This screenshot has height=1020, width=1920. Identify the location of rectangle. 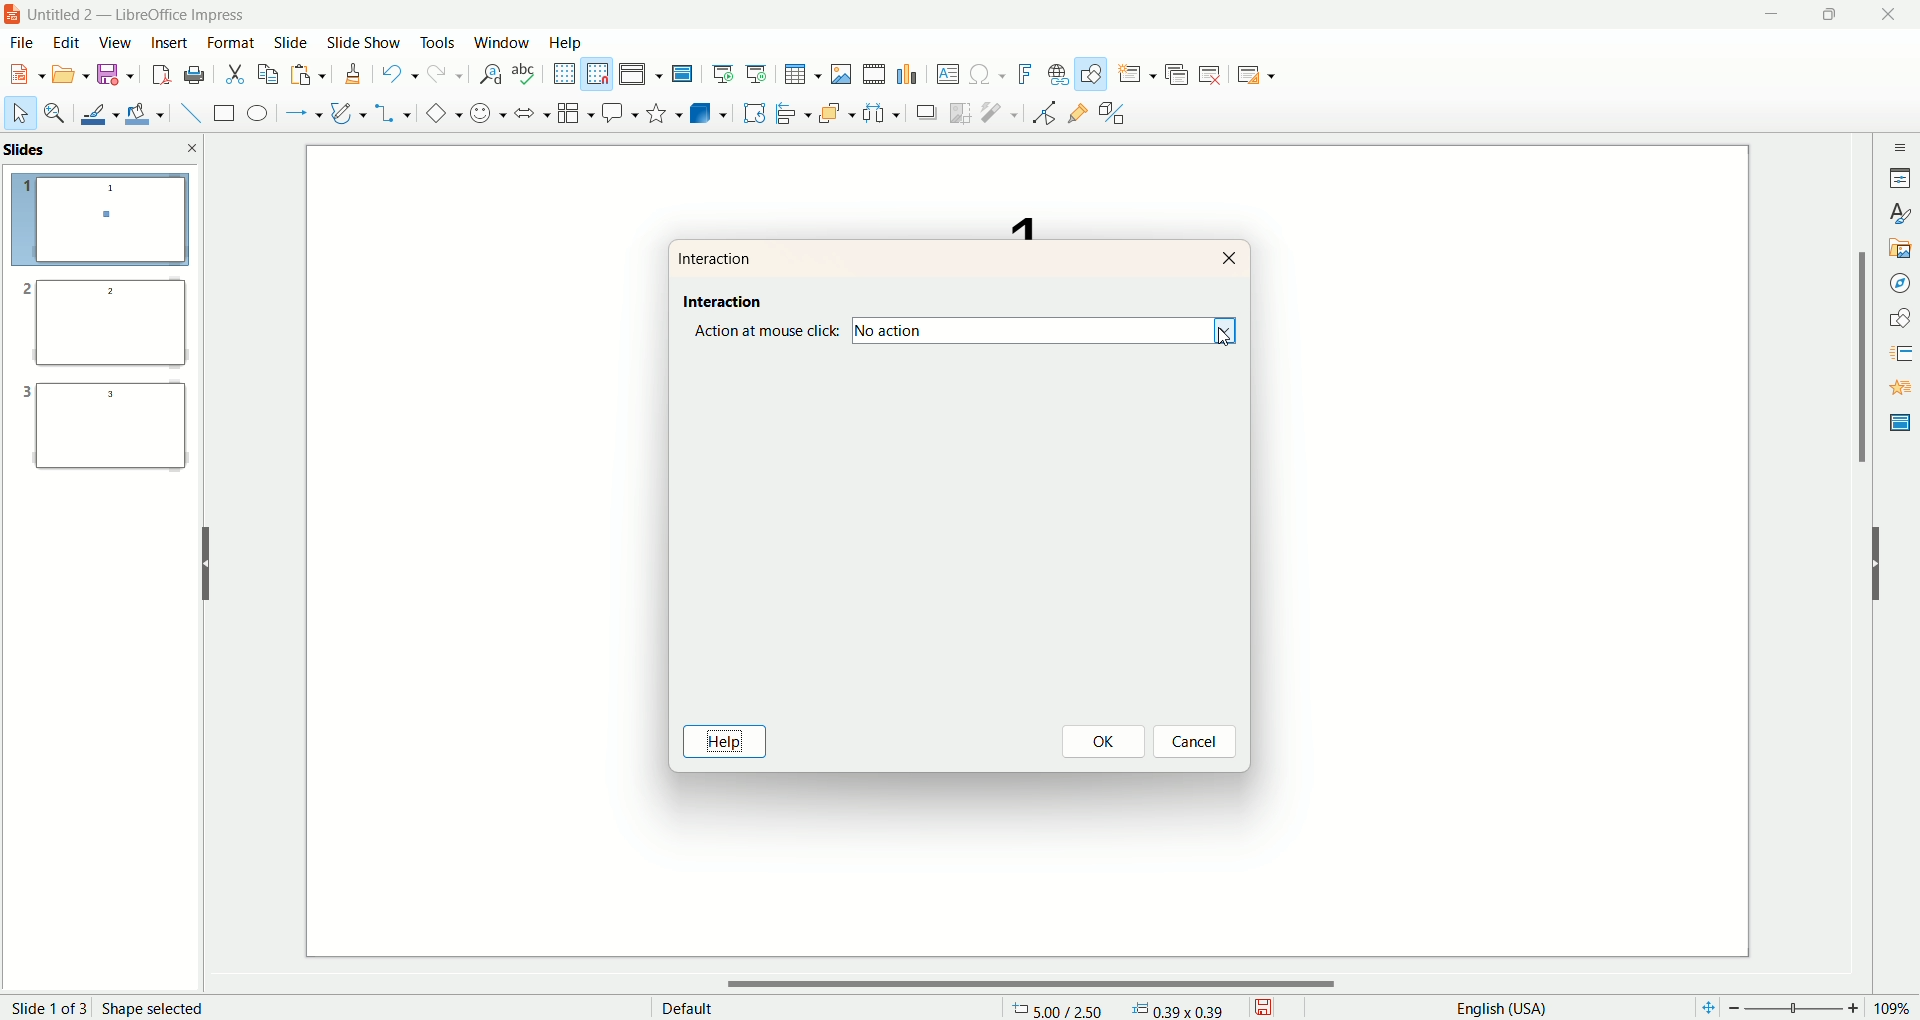
(219, 113).